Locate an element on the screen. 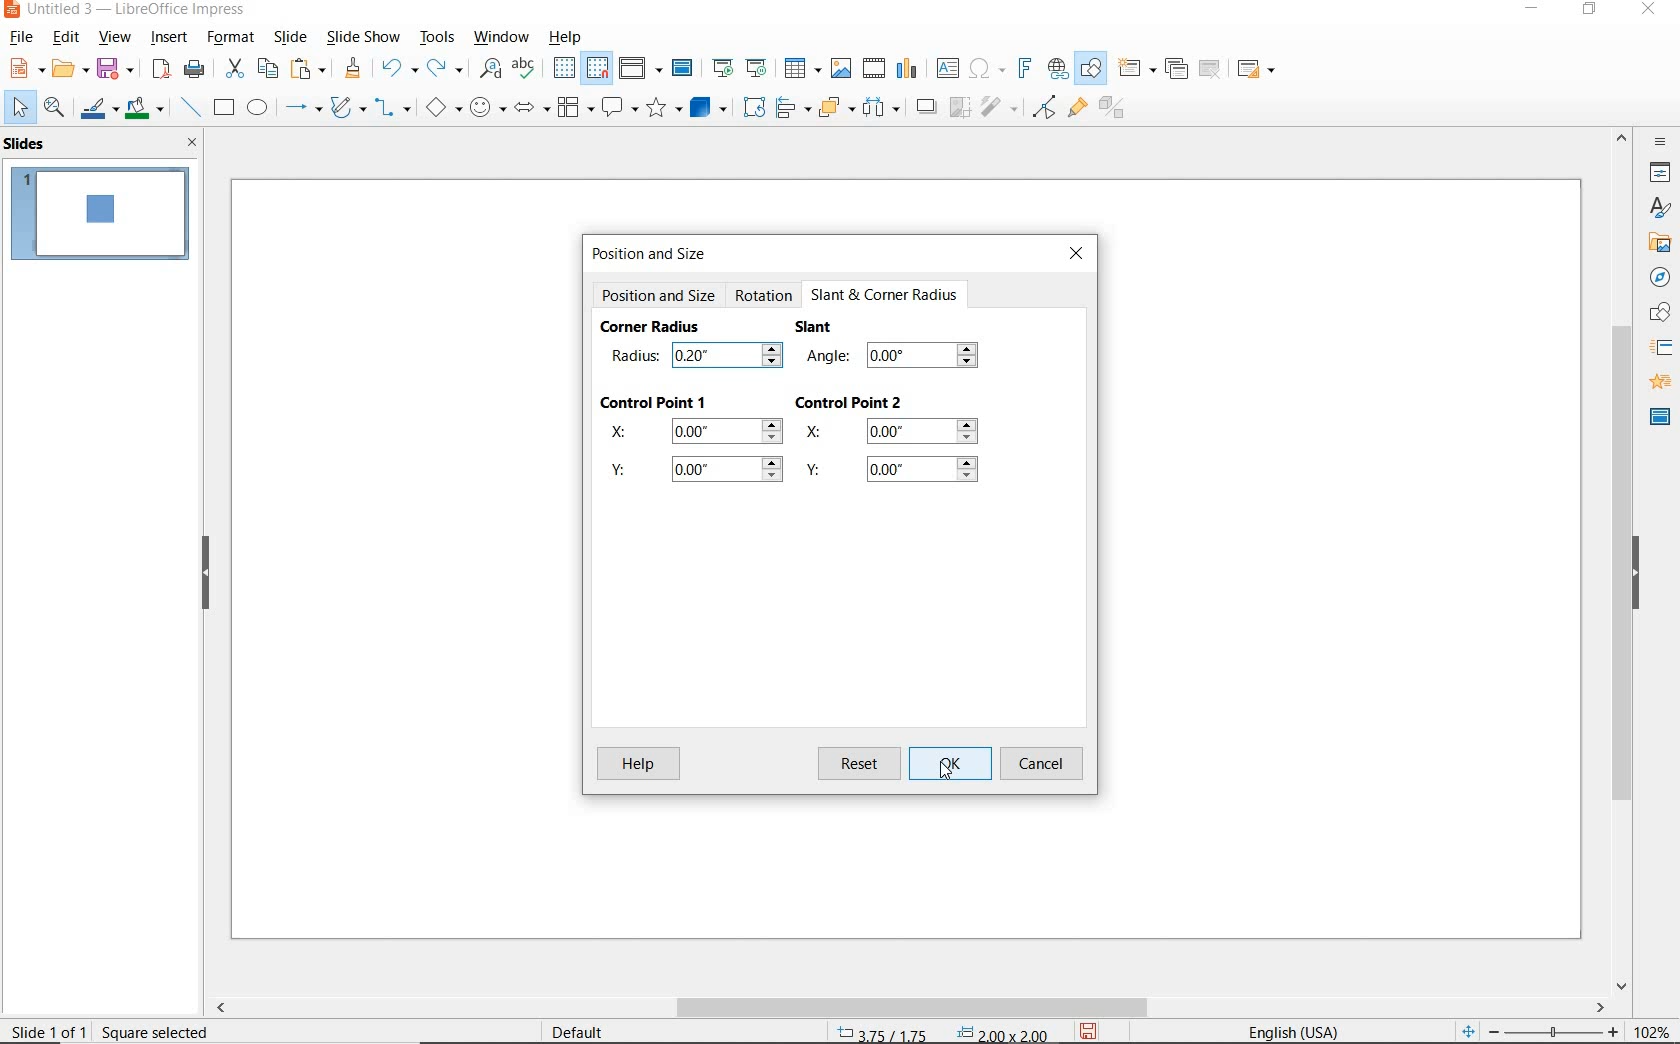 The width and height of the screenshot is (1680, 1044). curves and polygons is located at coordinates (346, 109).